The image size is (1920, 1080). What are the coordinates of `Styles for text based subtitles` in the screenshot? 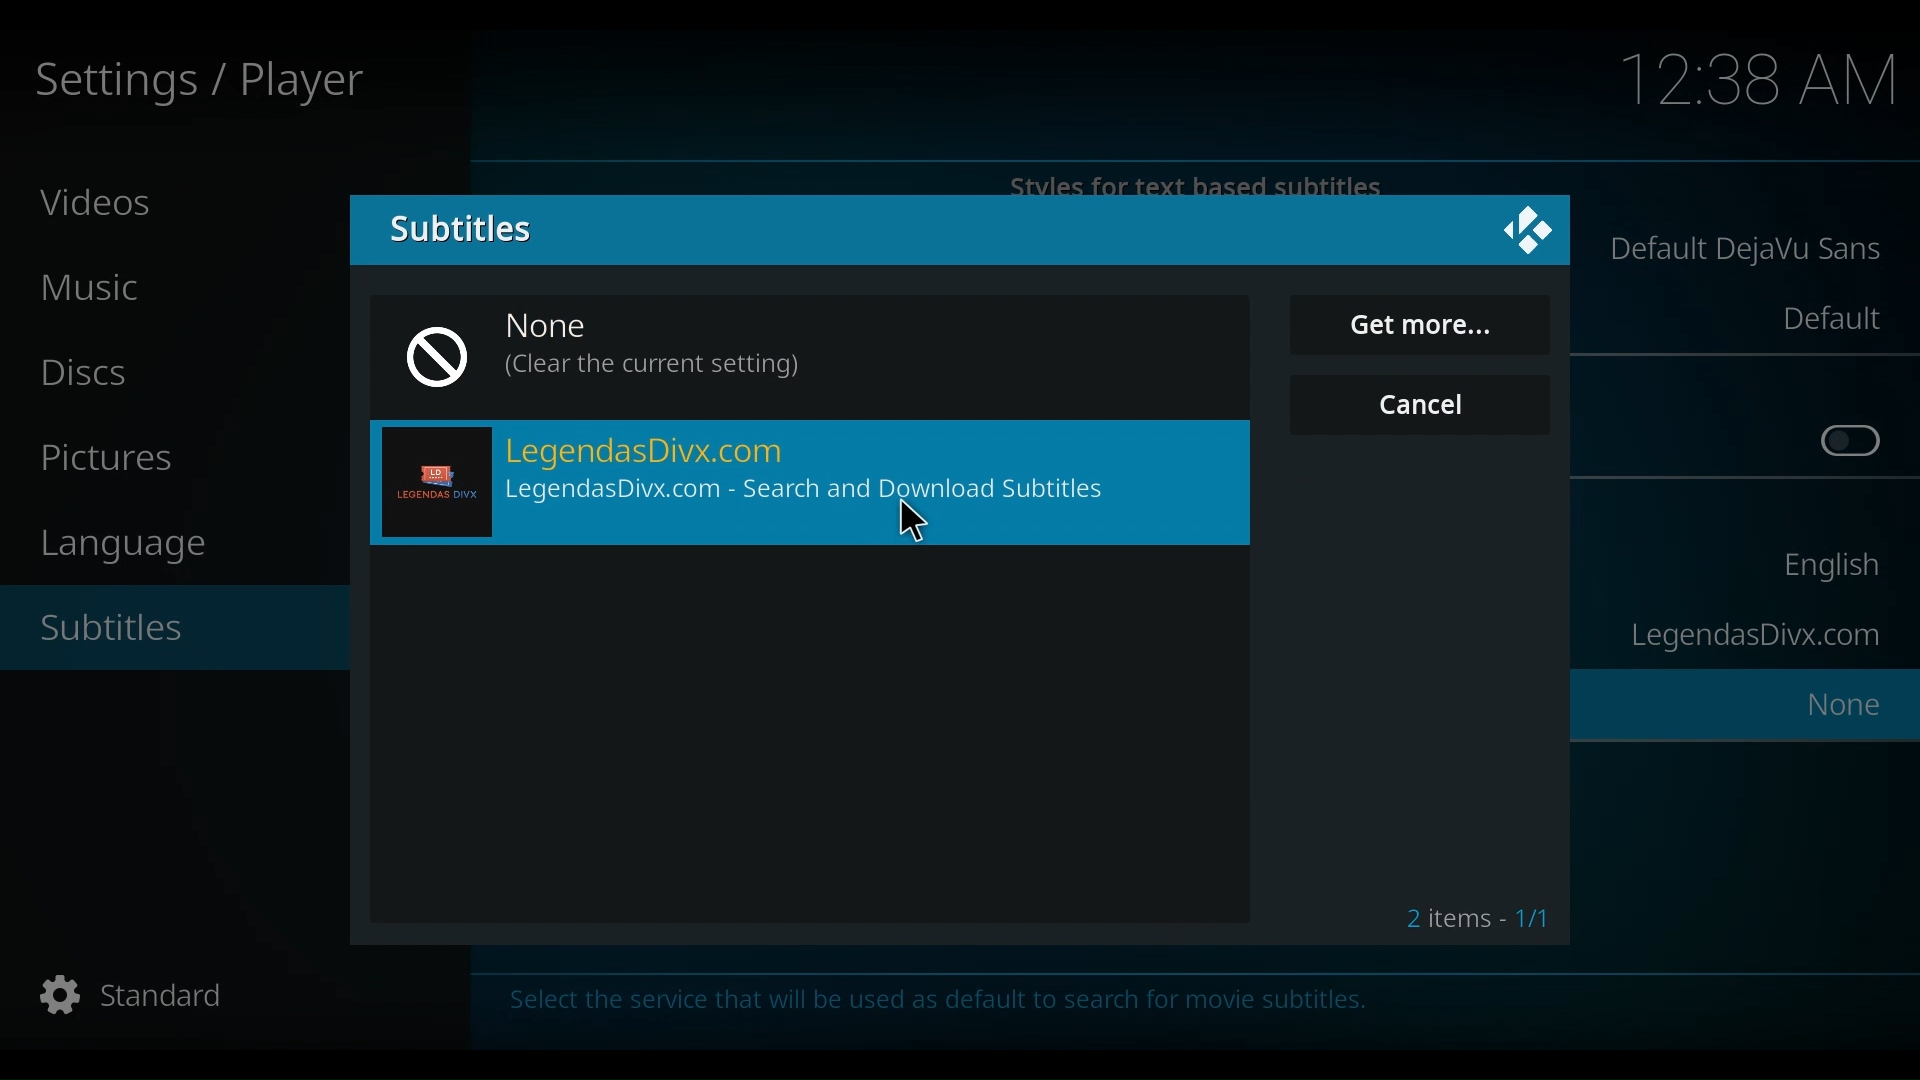 It's located at (1211, 185).